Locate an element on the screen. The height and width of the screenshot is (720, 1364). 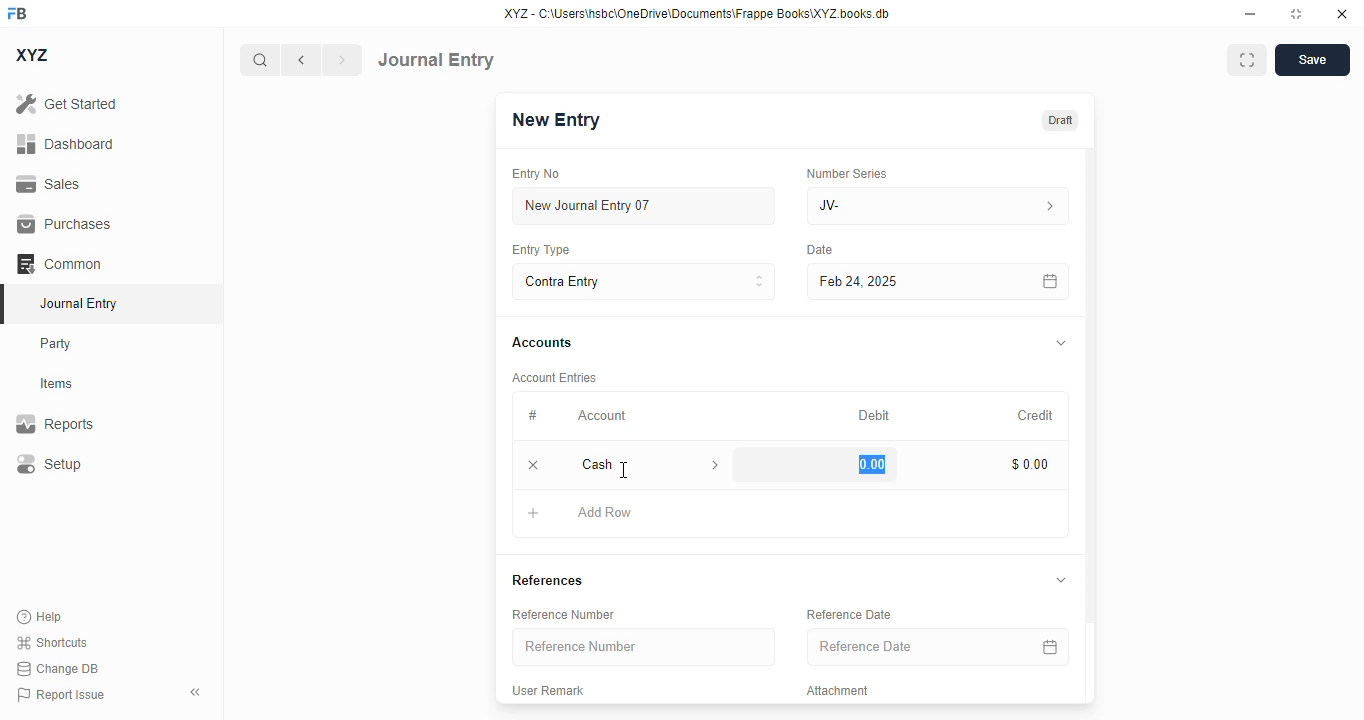
items is located at coordinates (57, 384).